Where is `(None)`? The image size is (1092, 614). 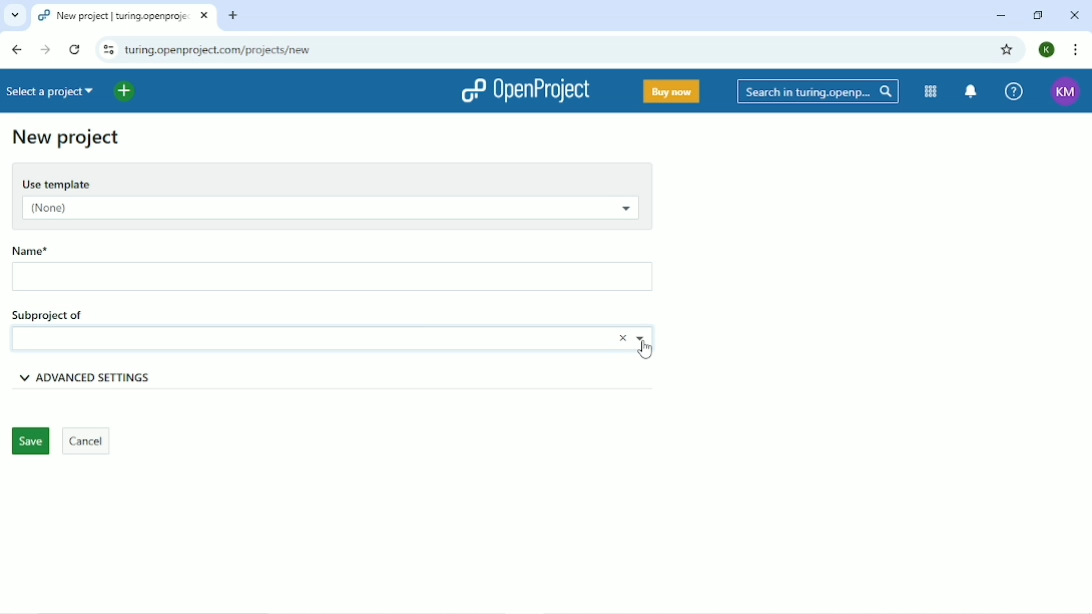 (None) is located at coordinates (327, 210).